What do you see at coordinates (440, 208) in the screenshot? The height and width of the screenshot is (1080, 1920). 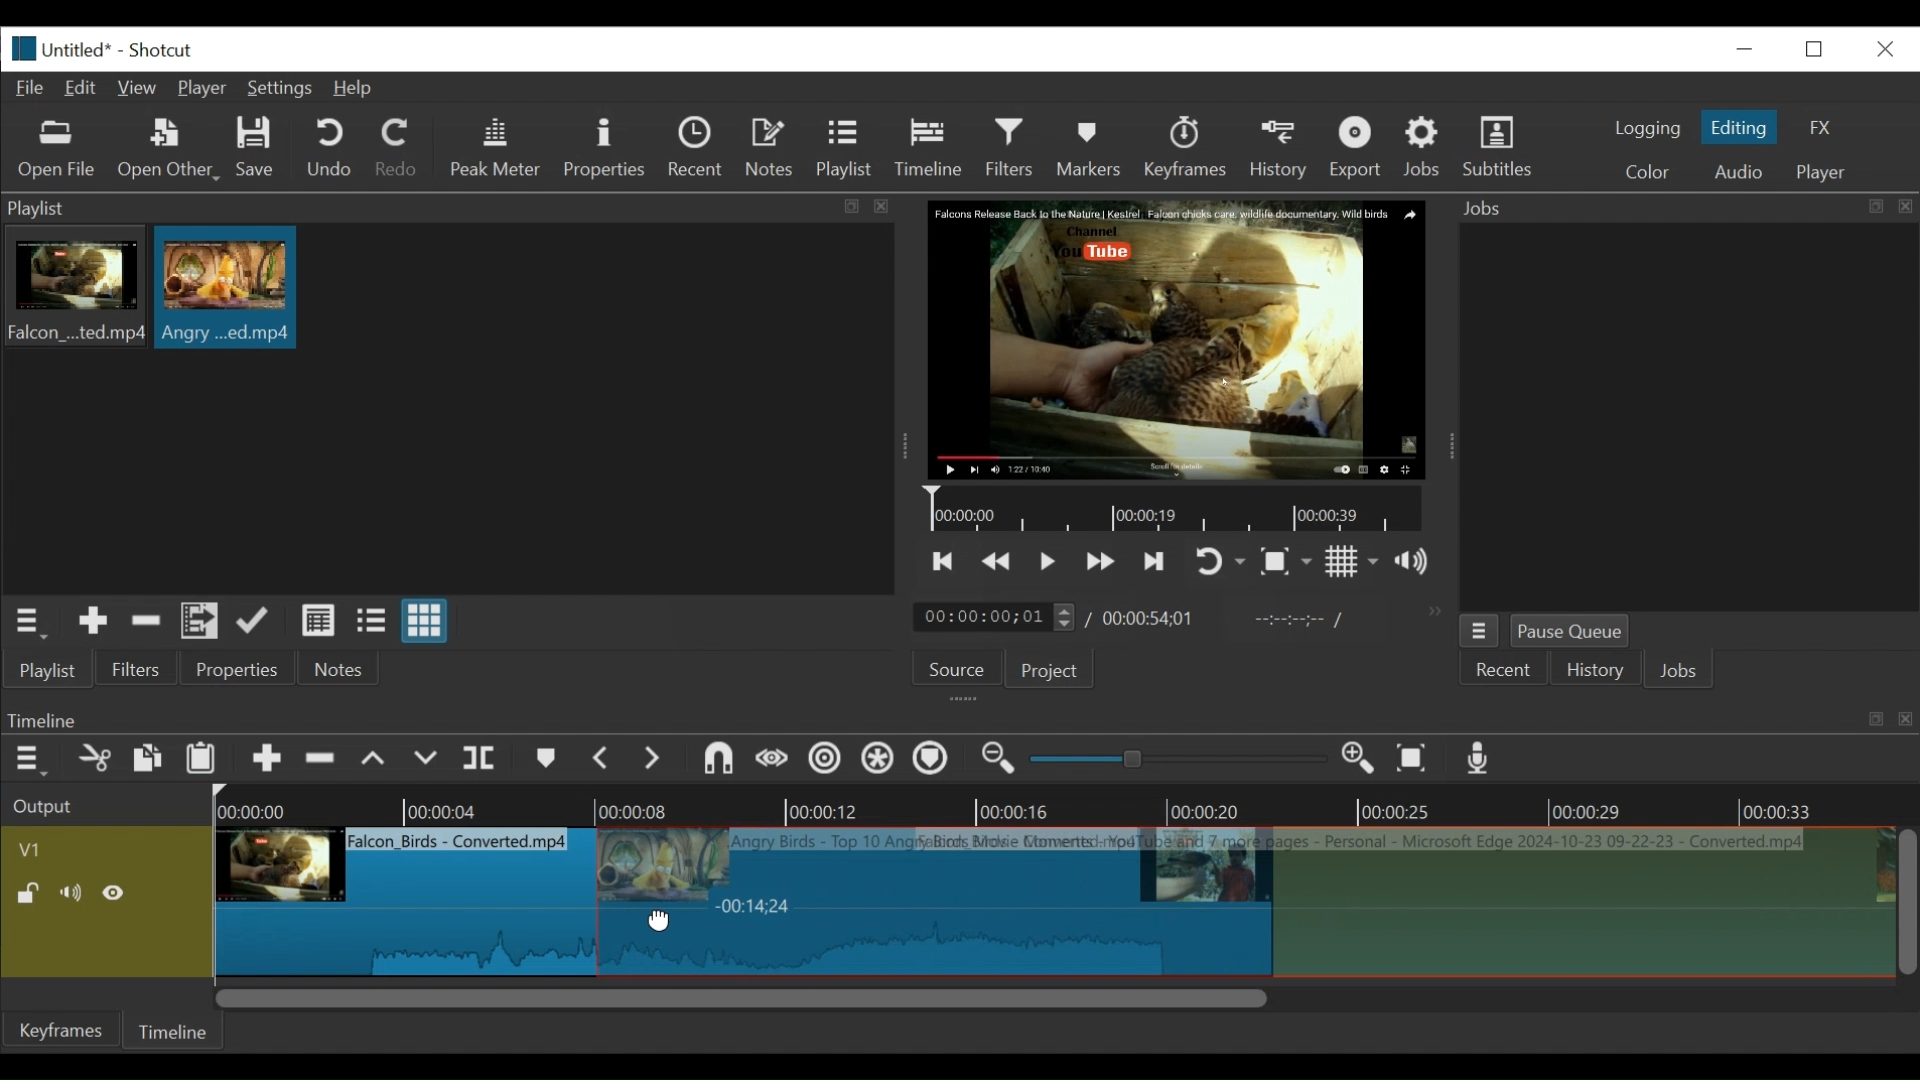 I see `playlist panel` at bounding box center [440, 208].